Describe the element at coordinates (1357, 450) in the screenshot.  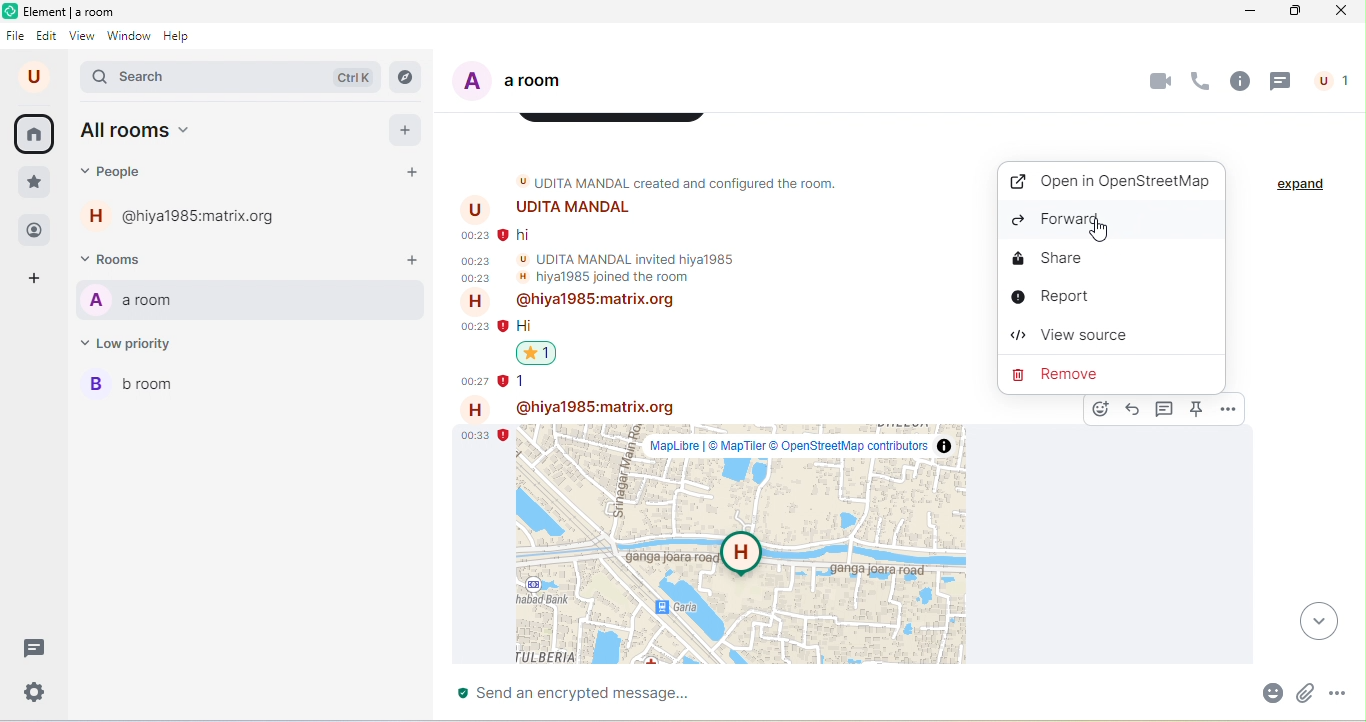
I see `verticals scroll bar` at that location.